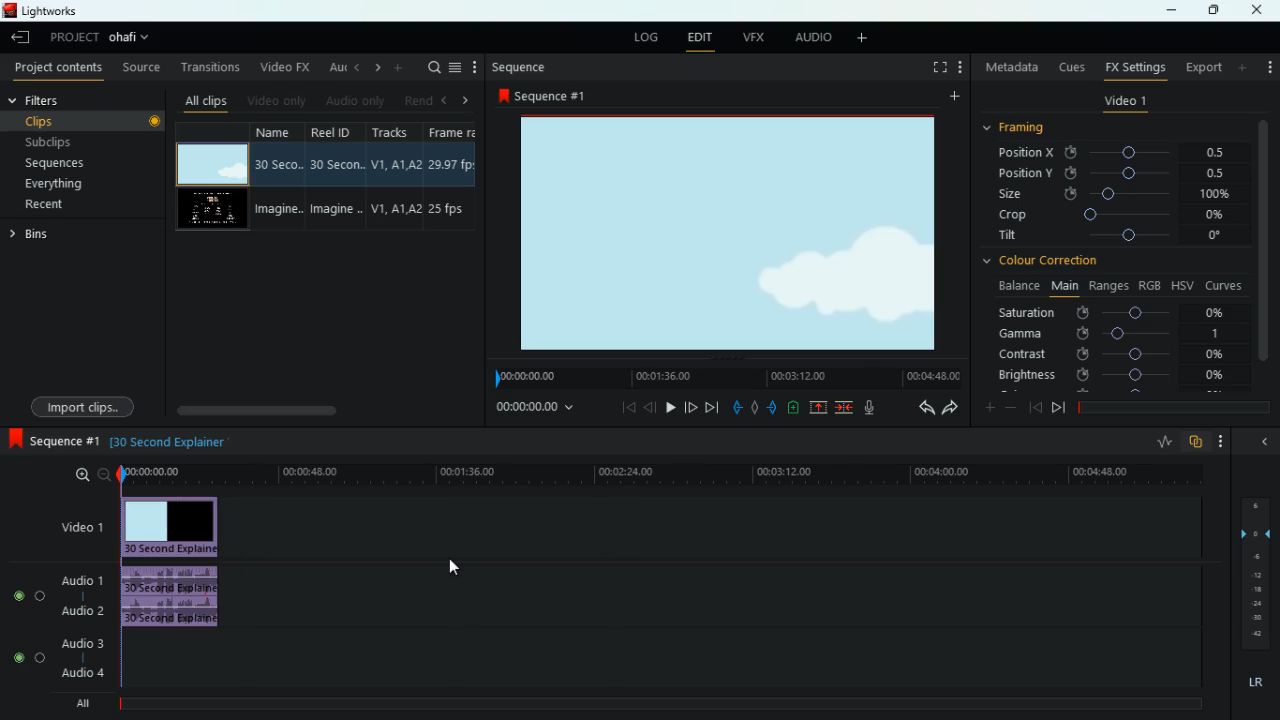 This screenshot has width=1280, height=720. I want to click on scroll, so click(319, 409).